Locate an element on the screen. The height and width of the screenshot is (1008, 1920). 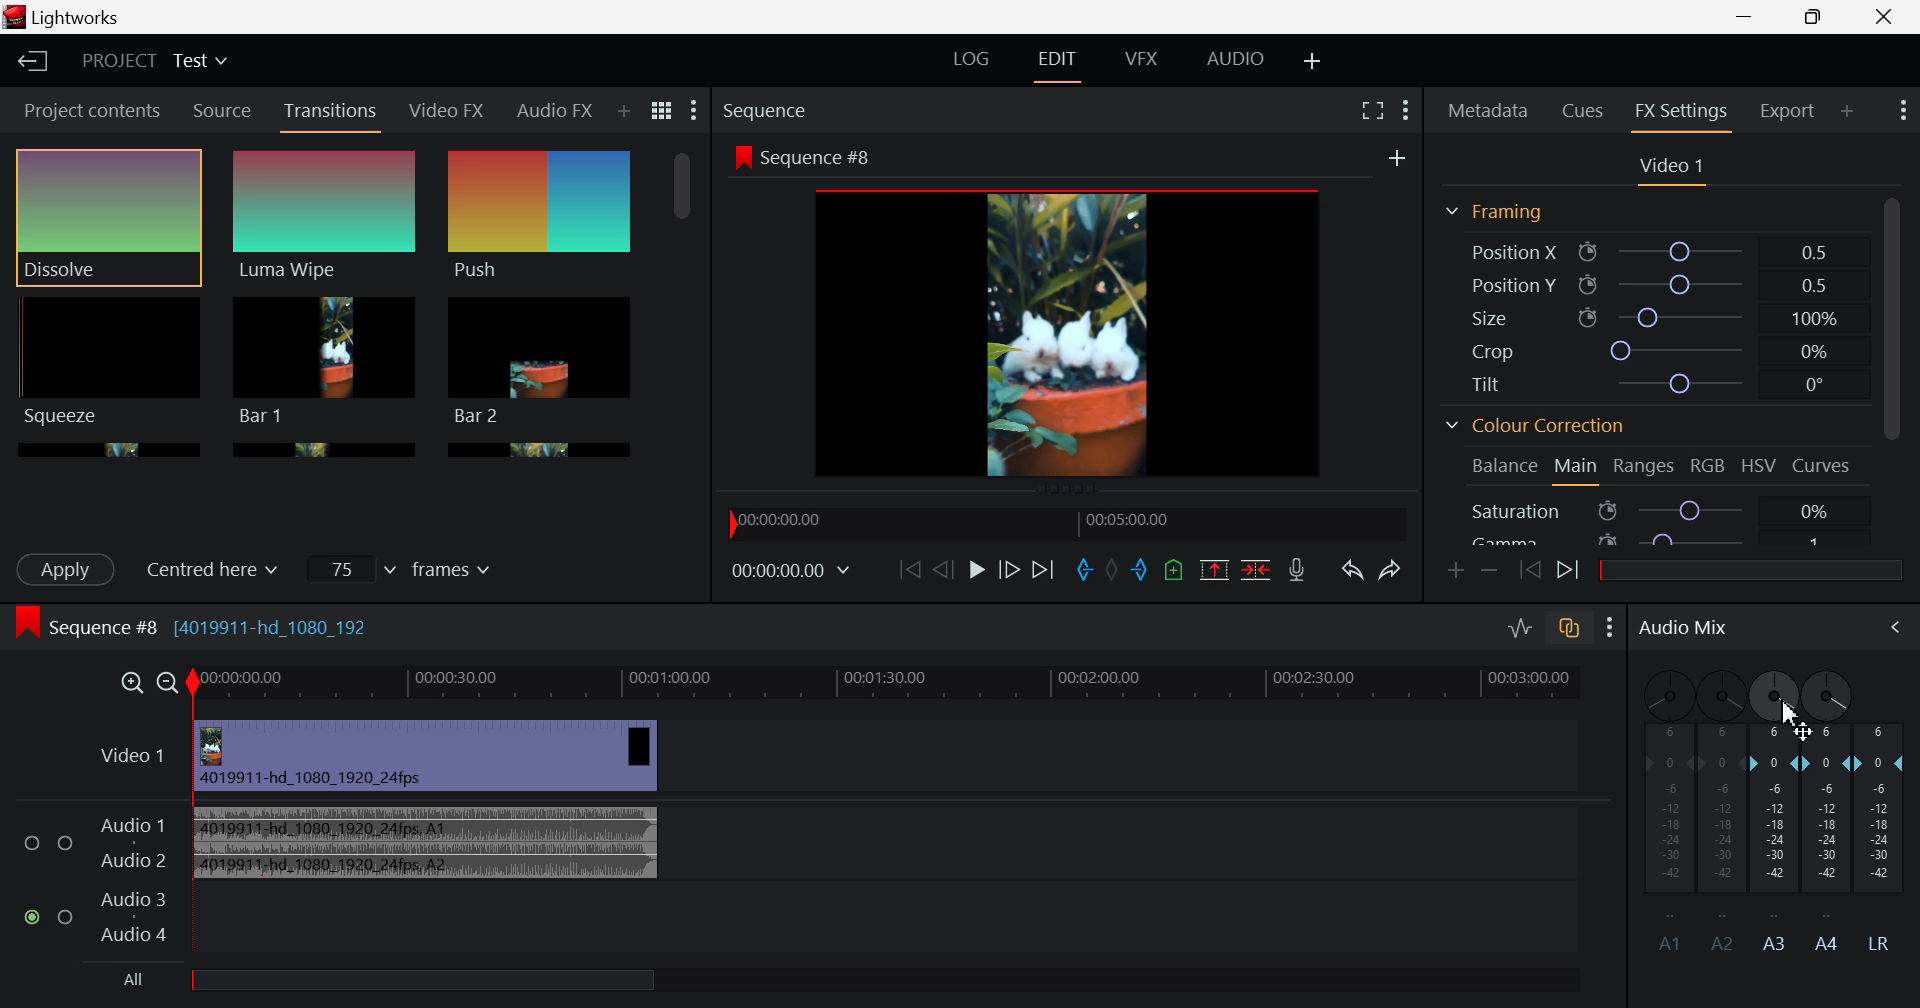
Bar 1 is located at coordinates (325, 361).